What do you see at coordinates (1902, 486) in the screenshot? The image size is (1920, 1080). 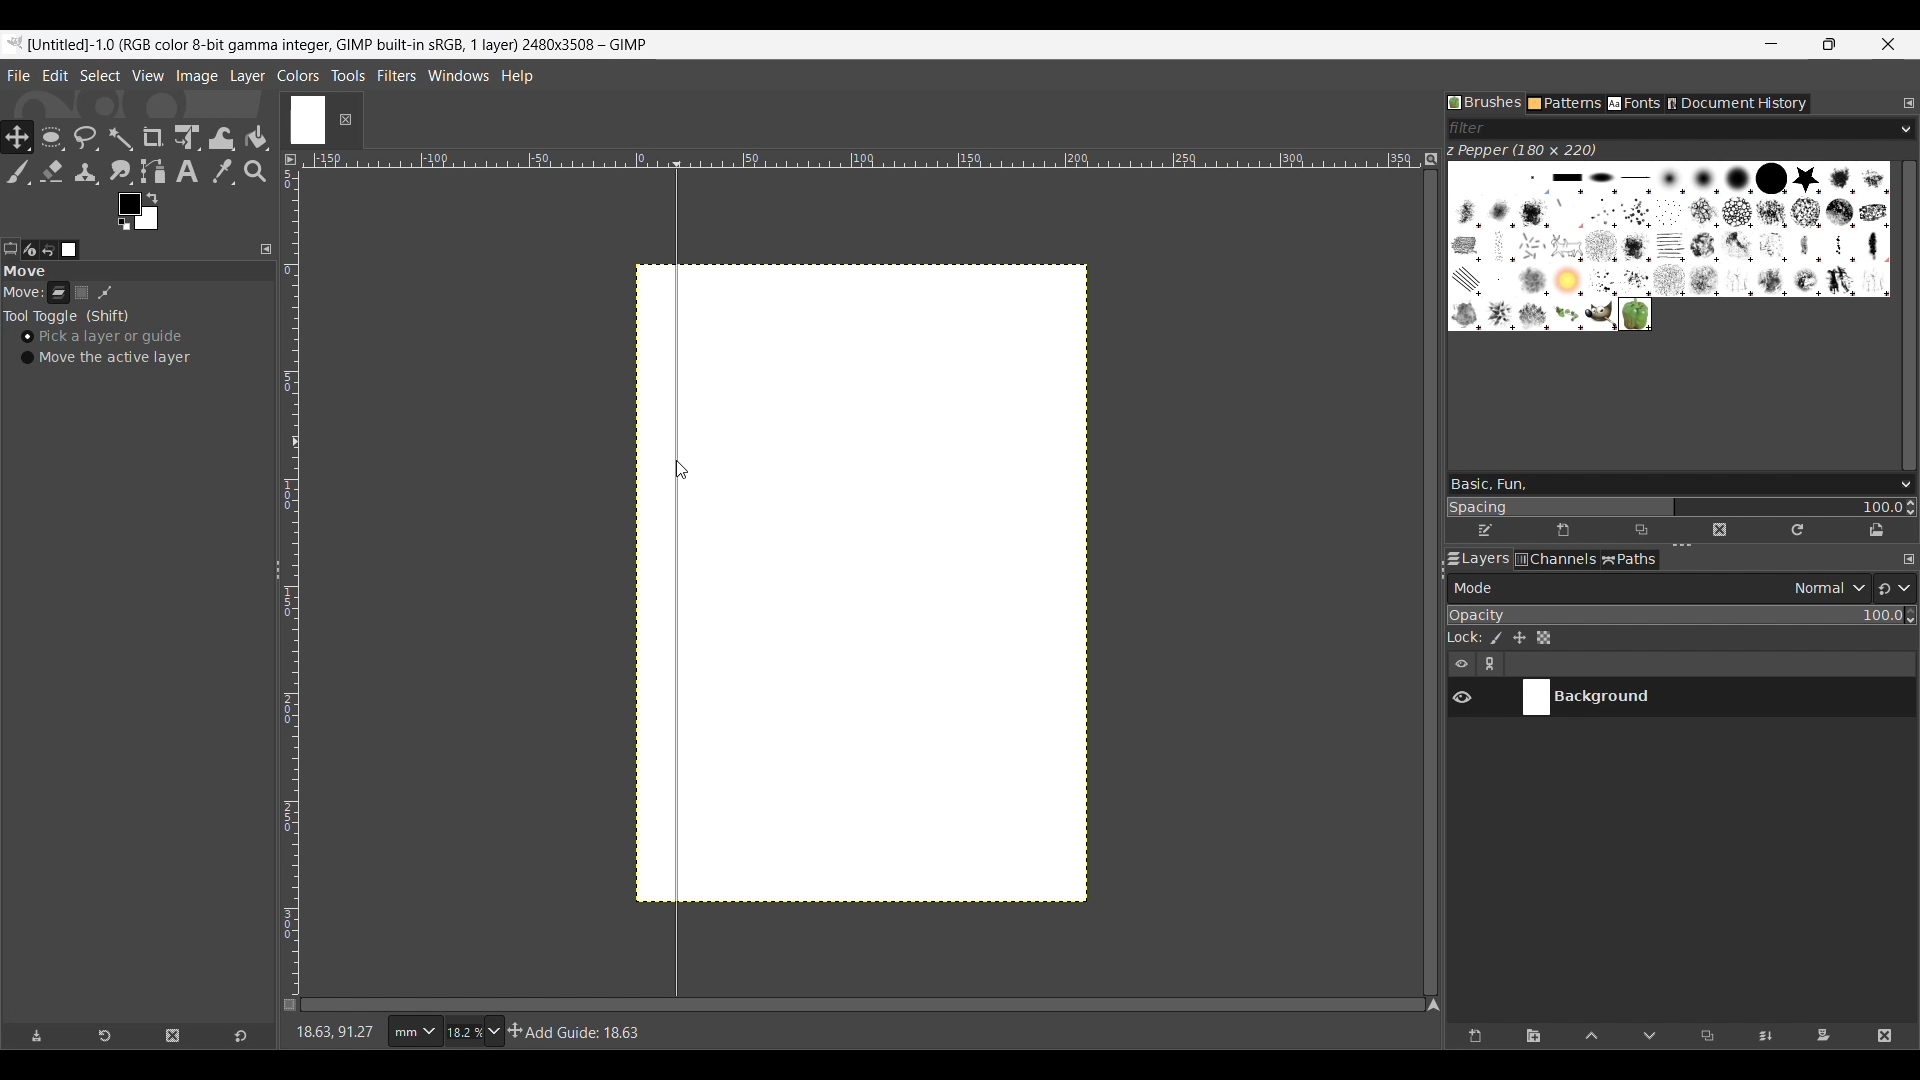 I see `Brush options` at bounding box center [1902, 486].